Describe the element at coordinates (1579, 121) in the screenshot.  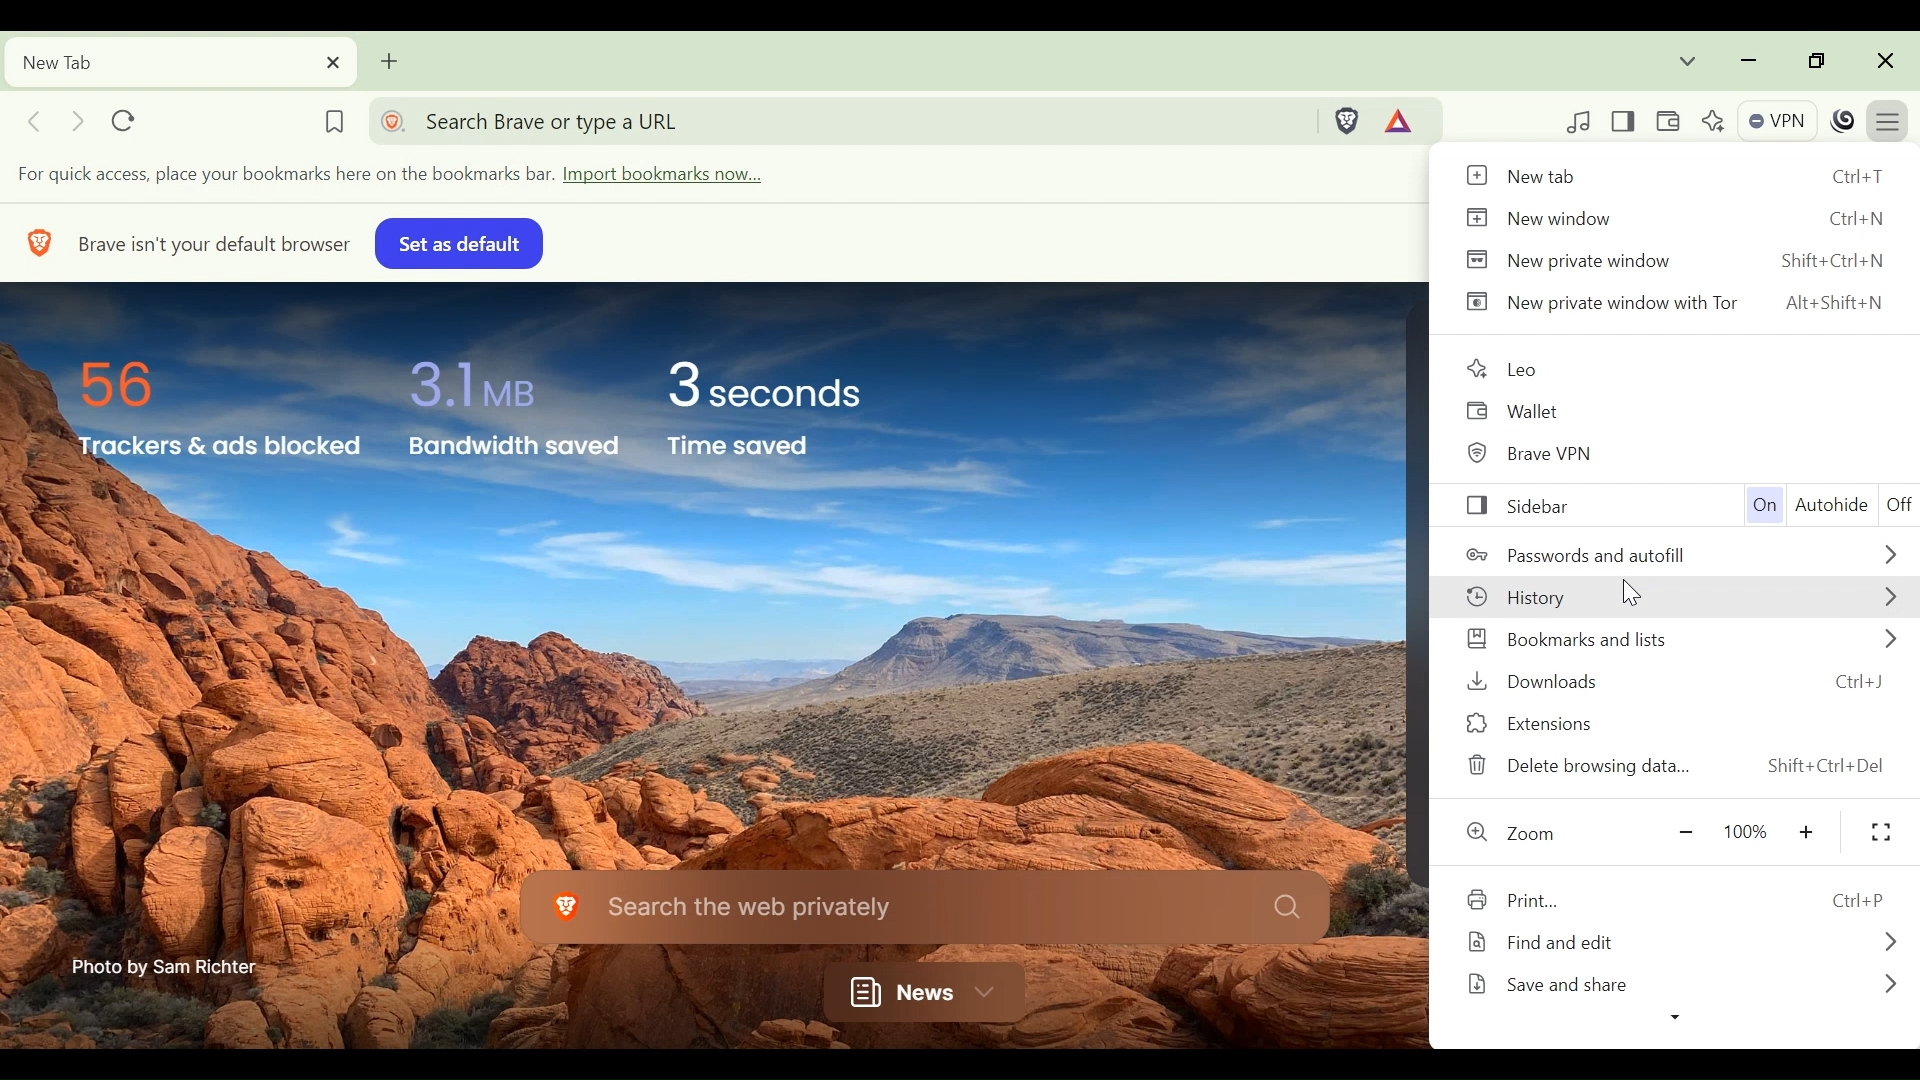
I see `Control your videos, music and more` at that location.